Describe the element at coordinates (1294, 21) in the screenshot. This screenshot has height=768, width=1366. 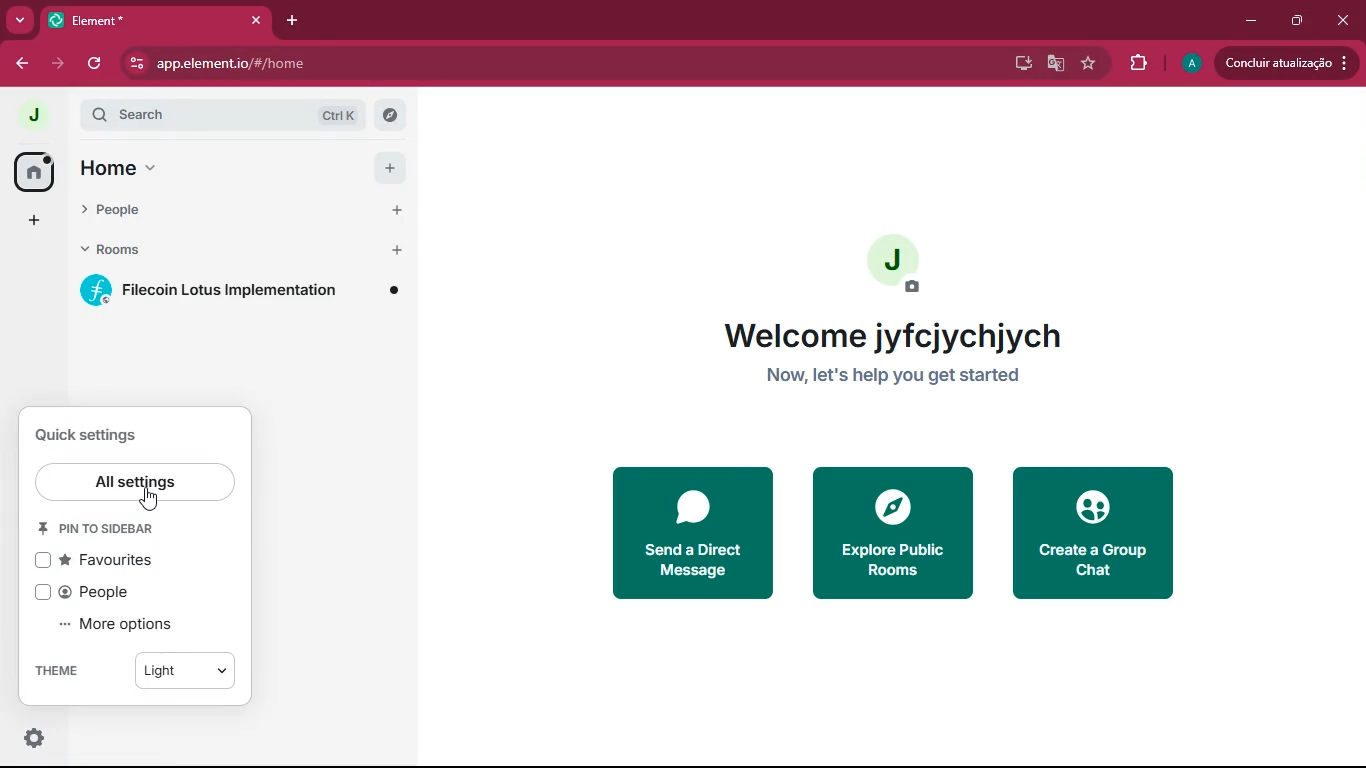
I see `restore down` at that location.